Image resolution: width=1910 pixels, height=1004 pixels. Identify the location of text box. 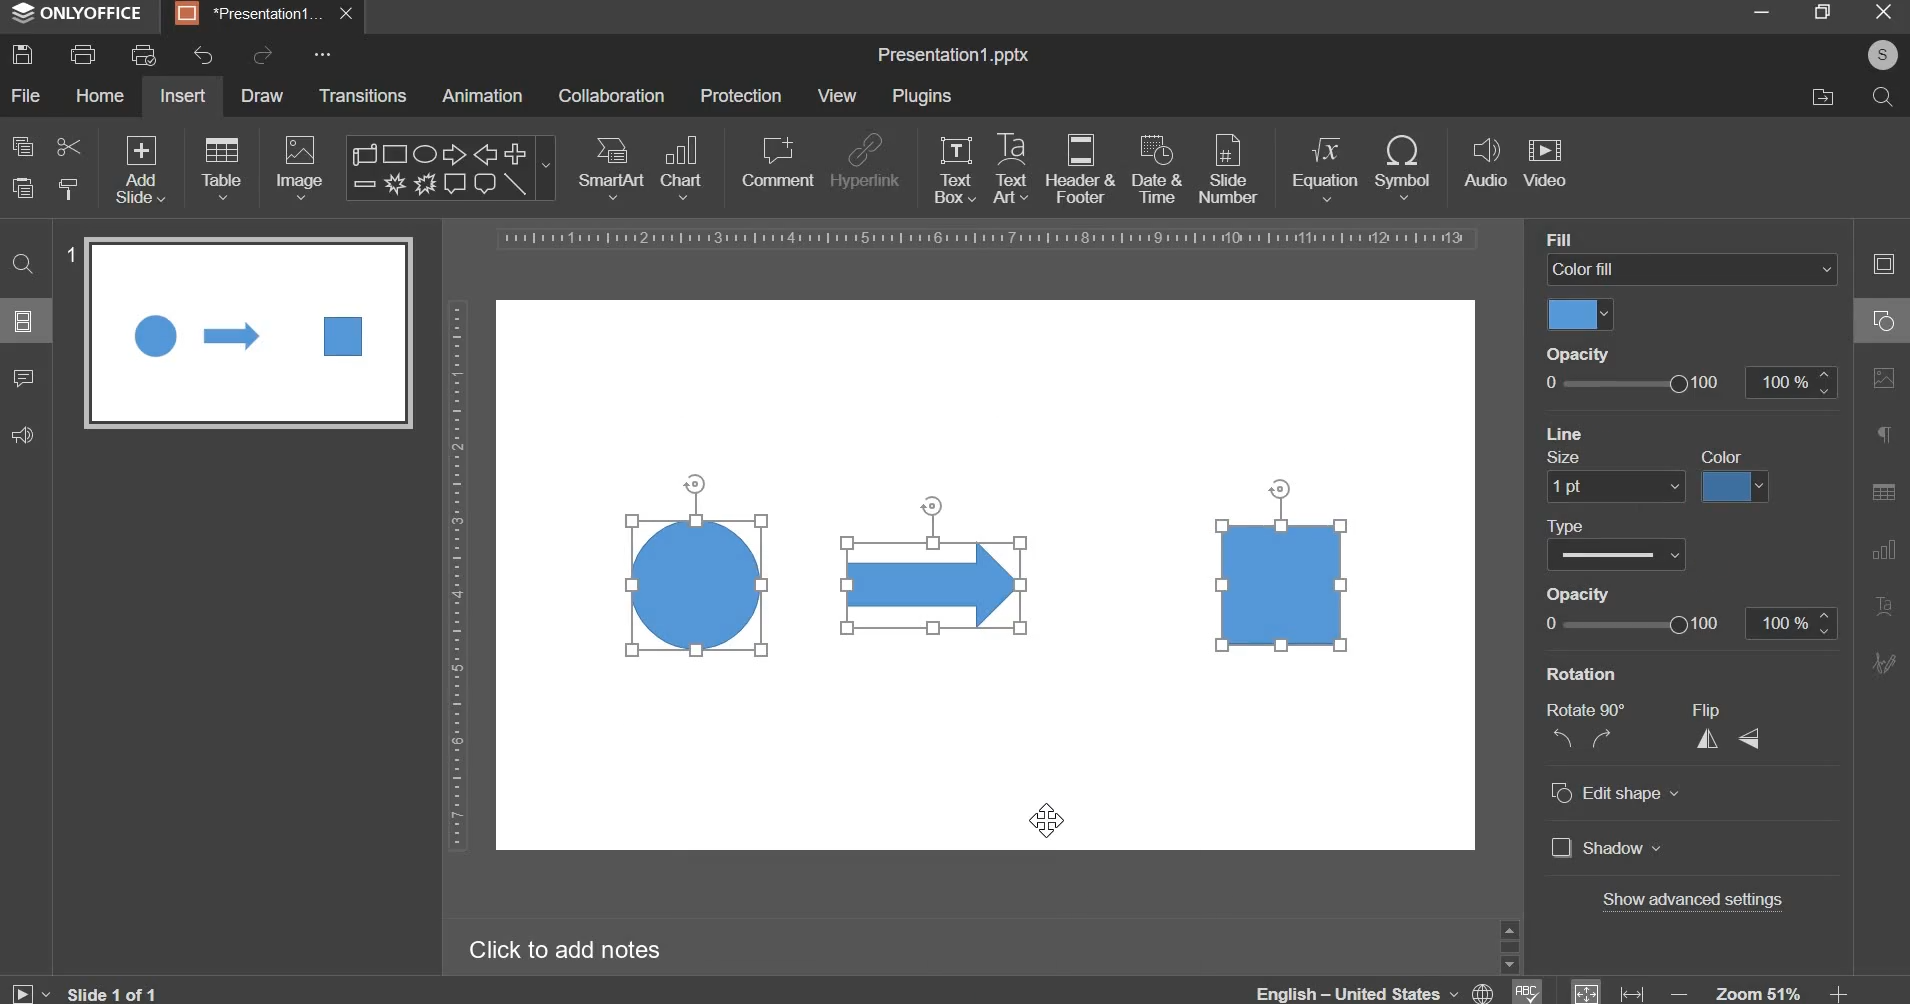
(955, 169).